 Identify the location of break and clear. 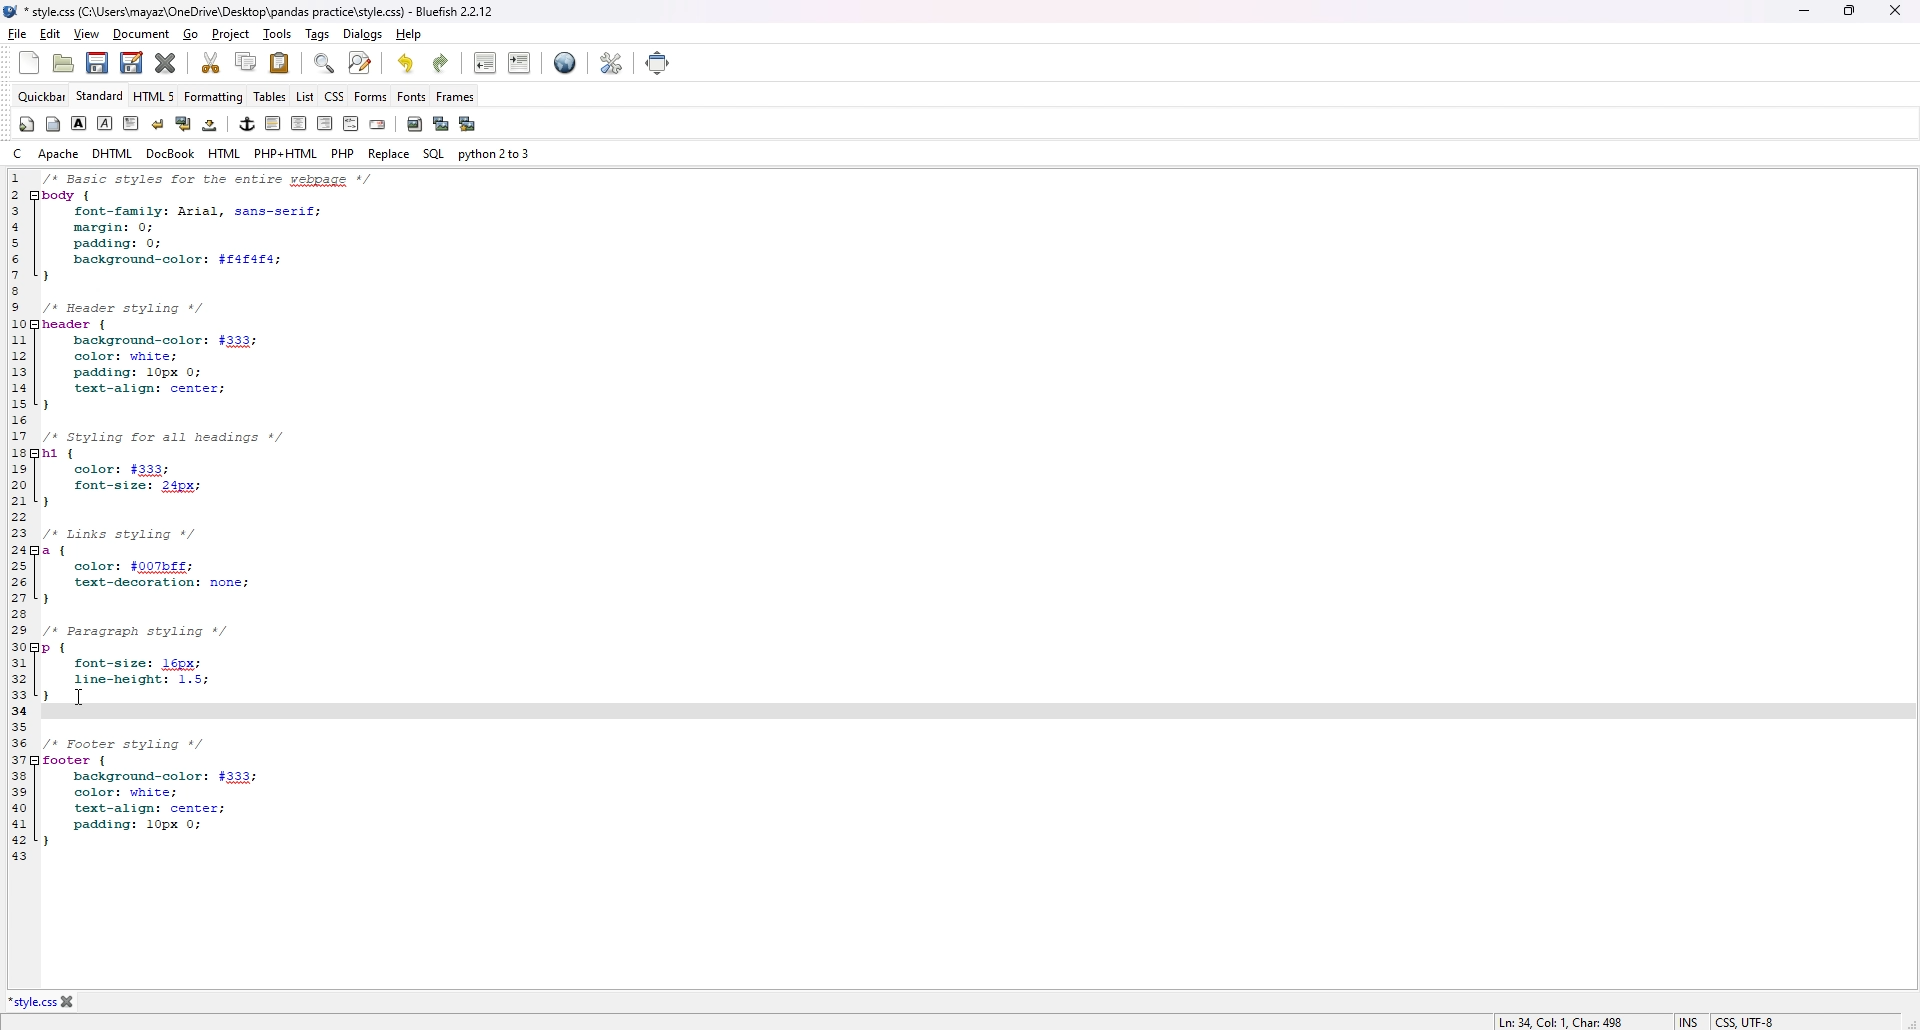
(182, 123).